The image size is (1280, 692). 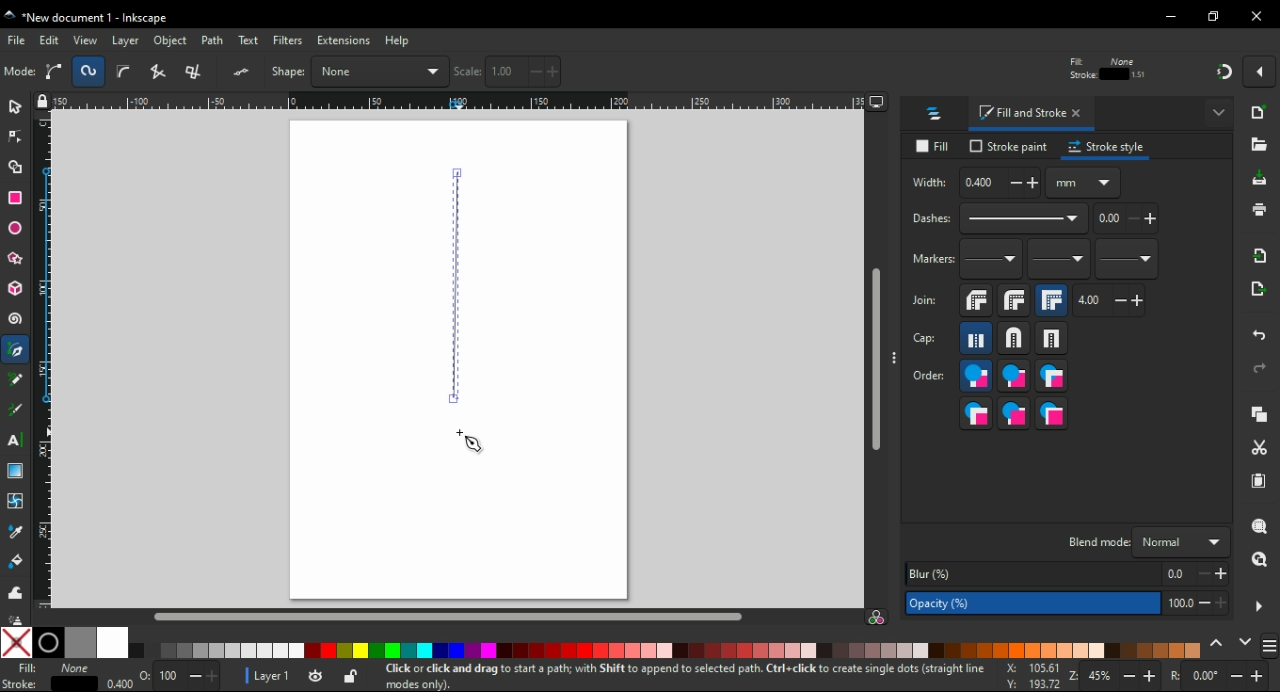 What do you see at coordinates (1125, 259) in the screenshot?
I see `last markers` at bounding box center [1125, 259].